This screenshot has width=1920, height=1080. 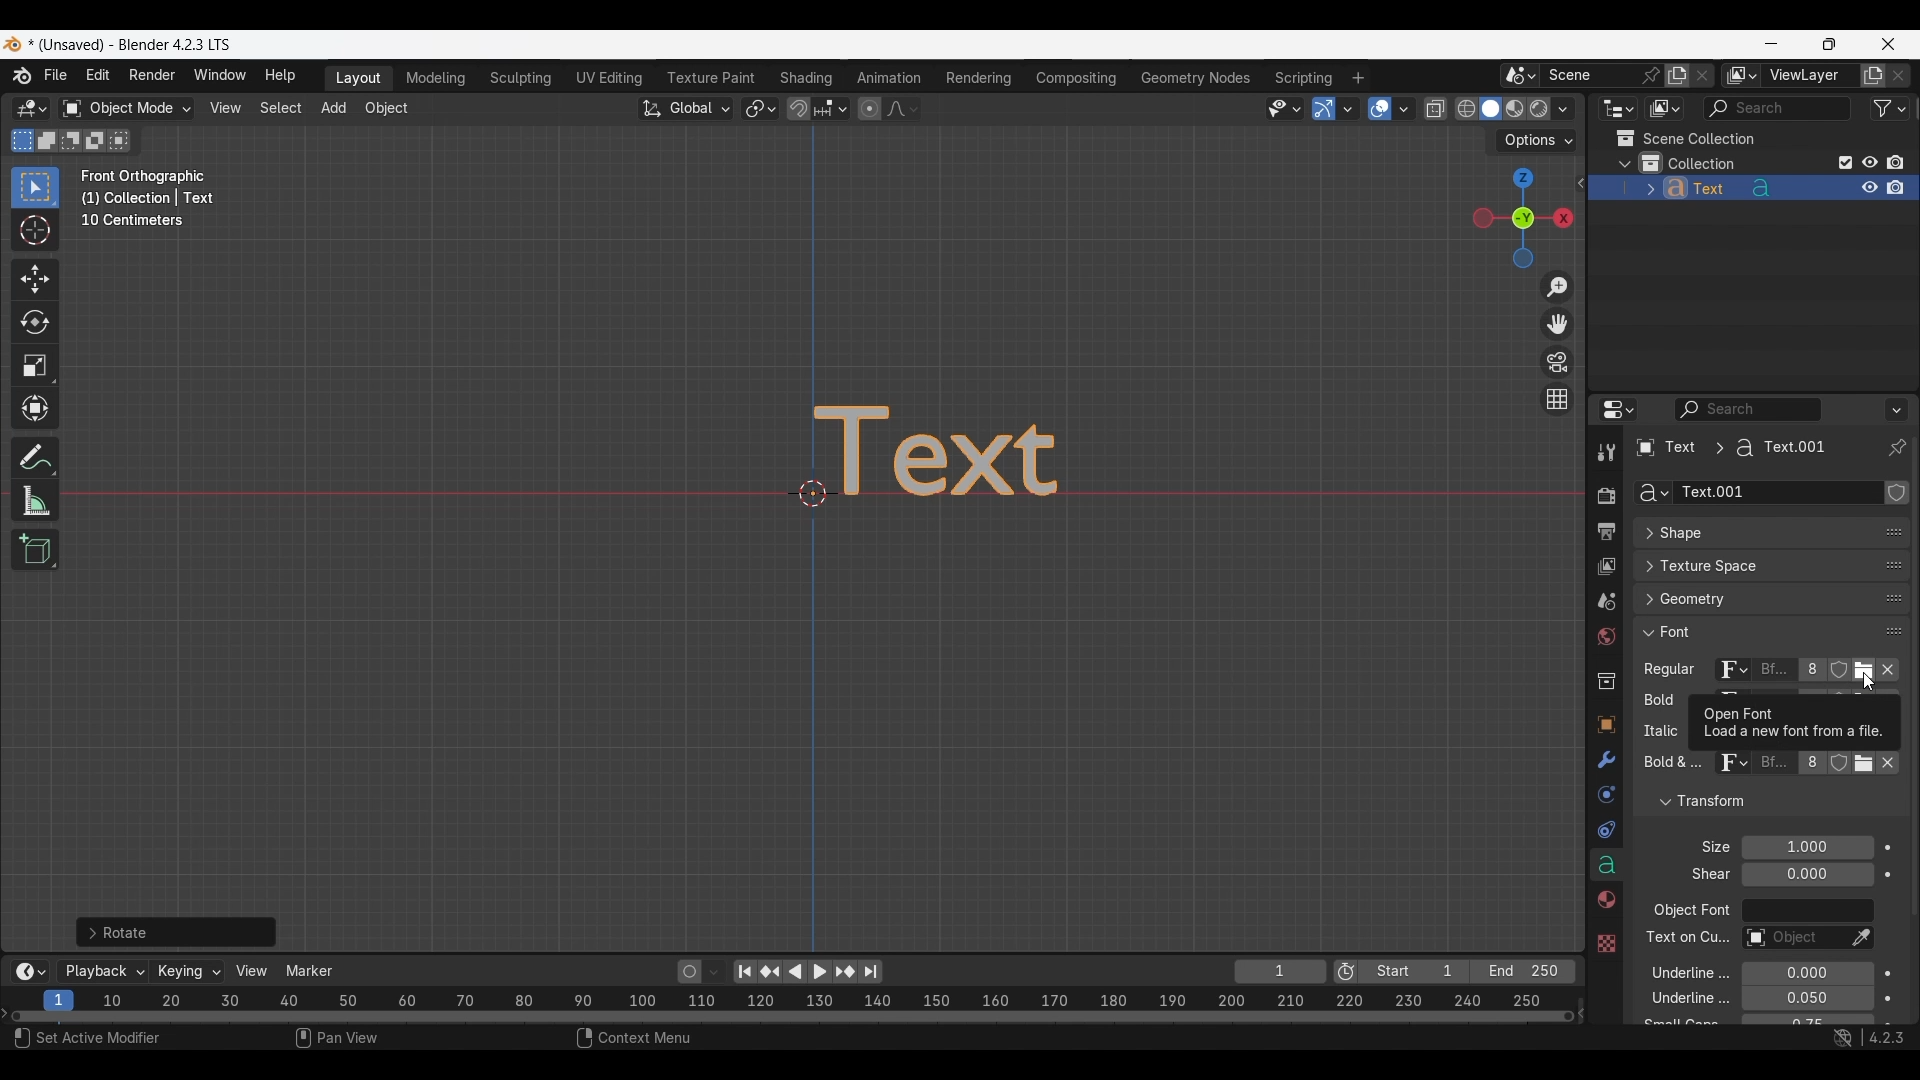 What do you see at coordinates (1490, 109) in the screenshot?
I see `Viewport shading, solid` at bounding box center [1490, 109].